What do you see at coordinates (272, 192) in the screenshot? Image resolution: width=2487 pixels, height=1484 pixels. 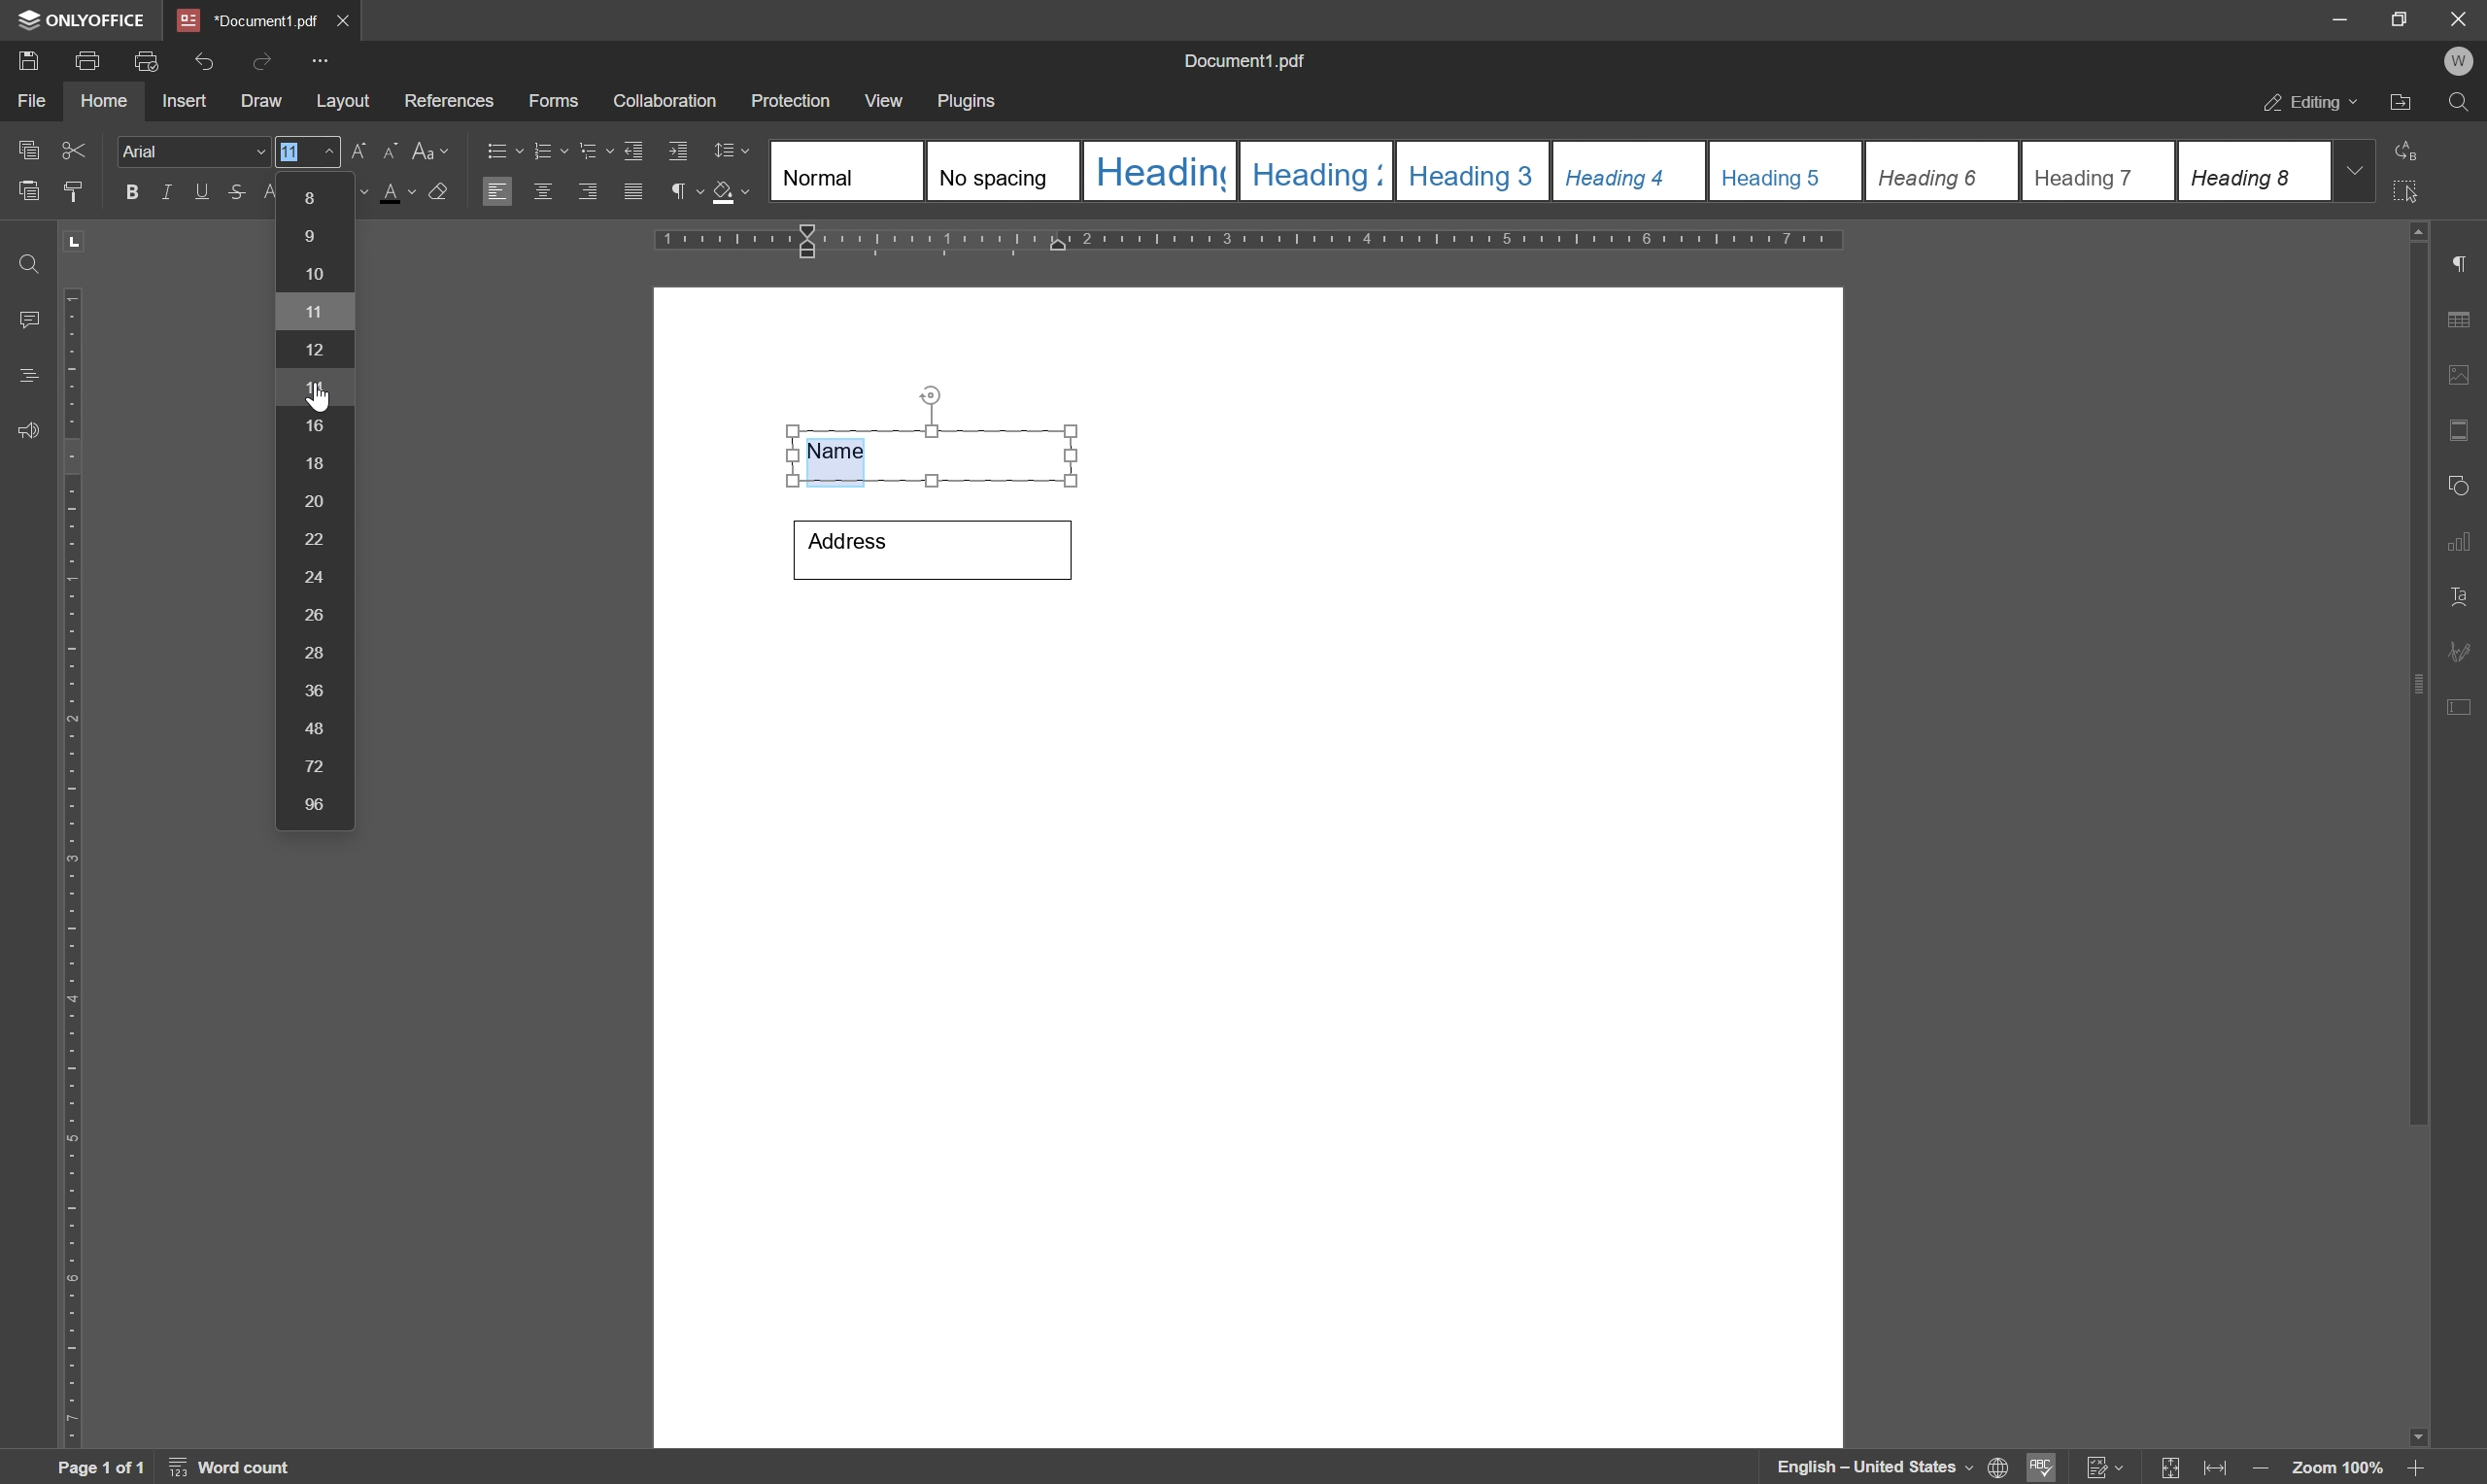 I see `superscript` at bounding box center [272, 192].